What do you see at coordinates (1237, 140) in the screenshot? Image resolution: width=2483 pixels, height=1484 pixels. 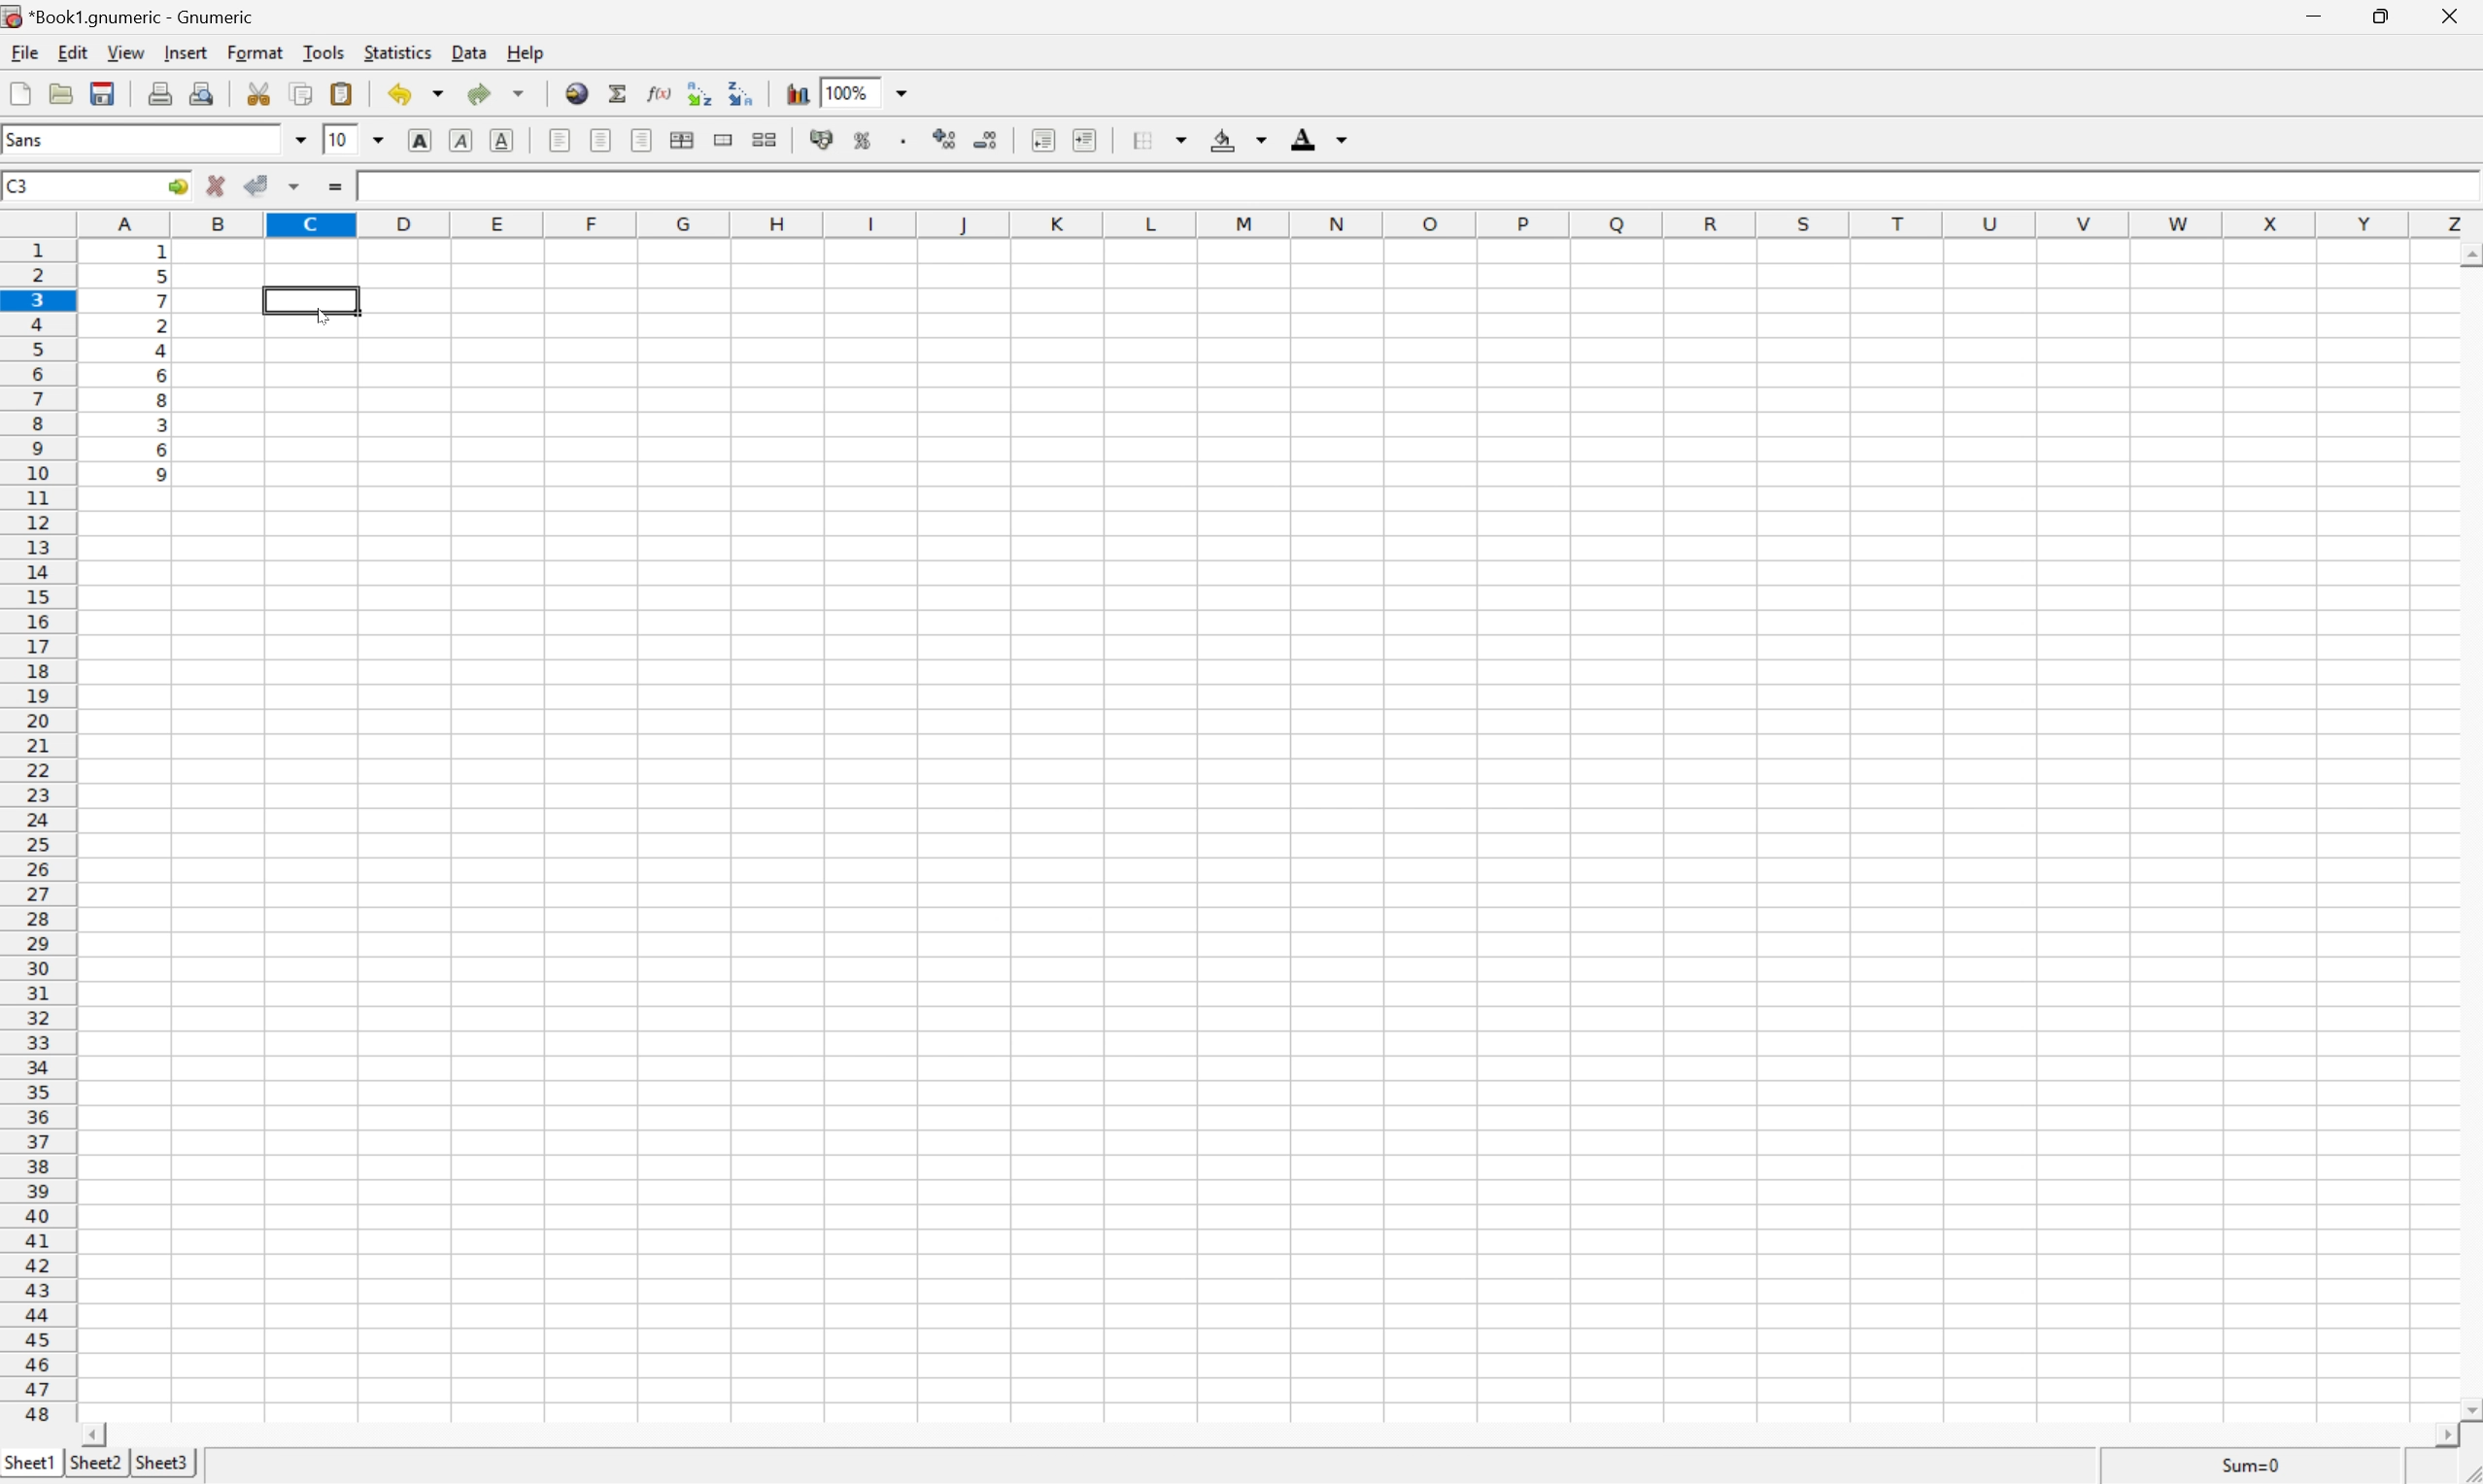 I see `background` at bounding box center [1237, 140].